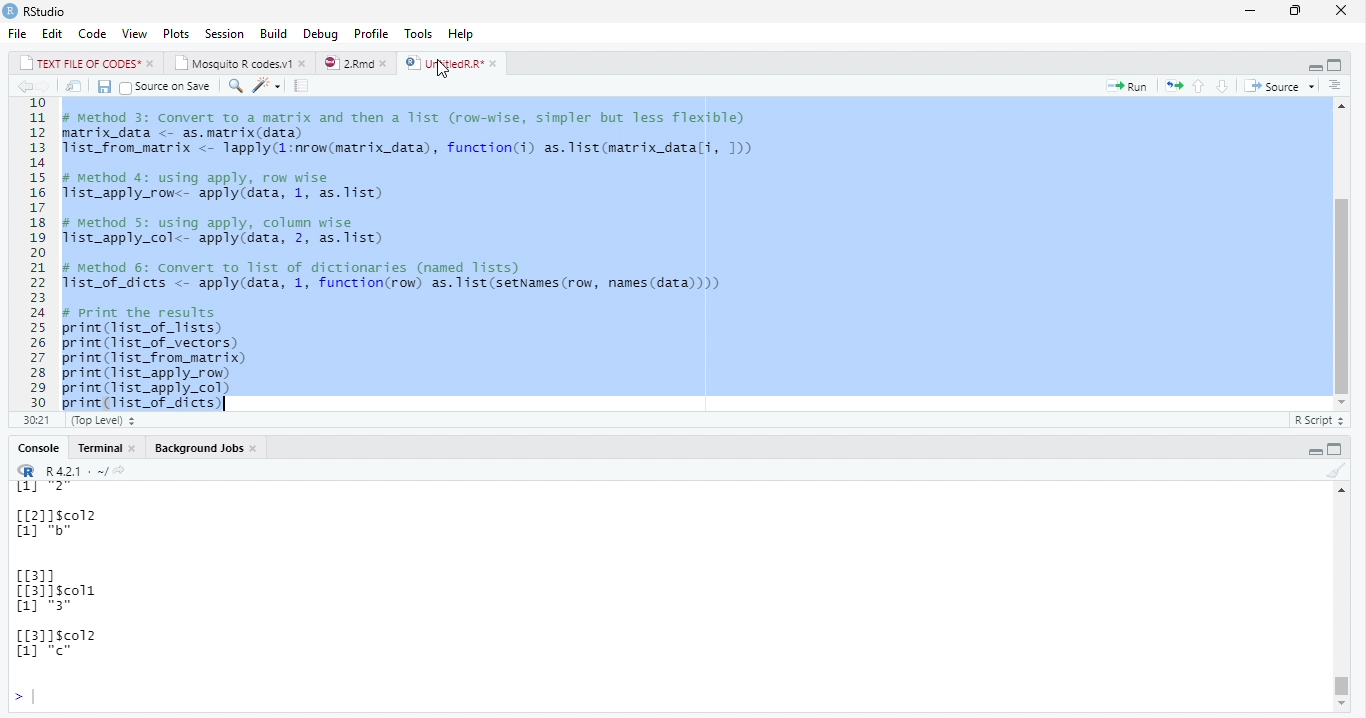 The height and width of the screenshot is (718, 1366). I want to click on Previous section, so click(1337, 87).